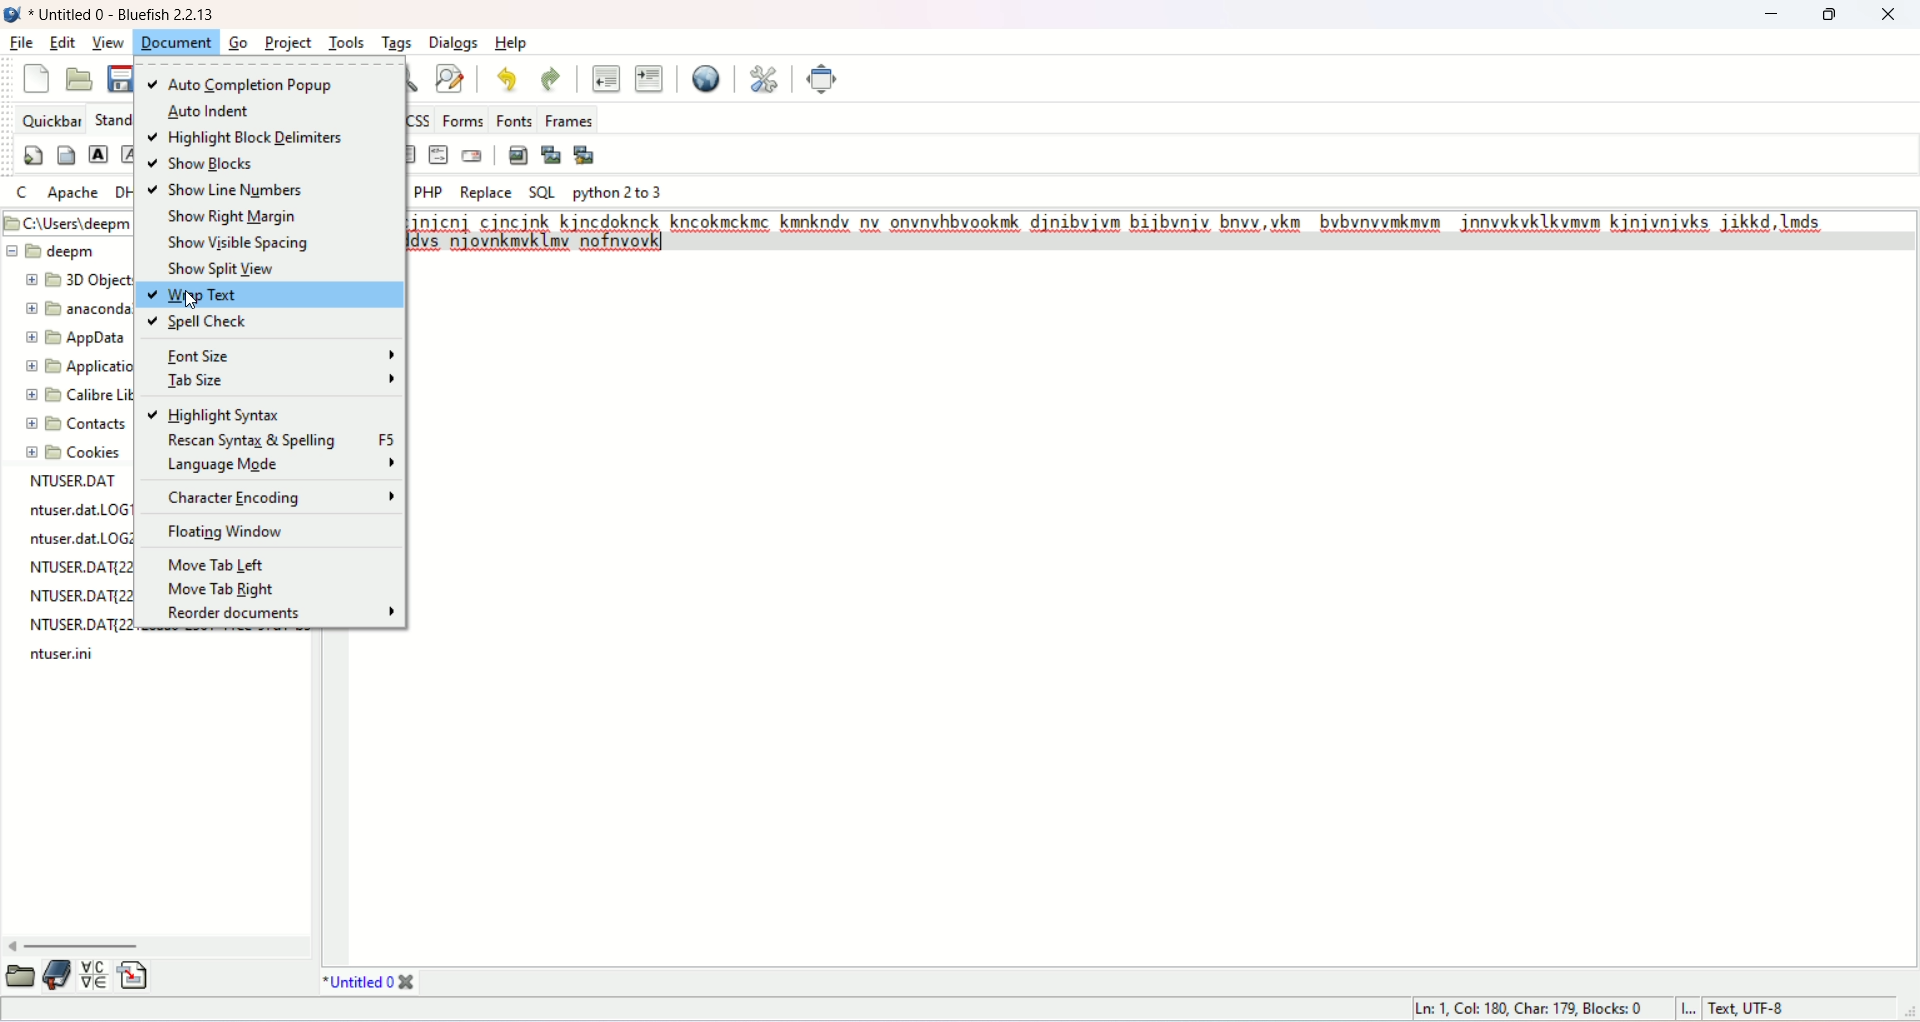 Image resolution: width=1920 pixels, height=1022 pixels. Describe the element at coordinates (368, 982) in the screenshot. I see `title` at that location.